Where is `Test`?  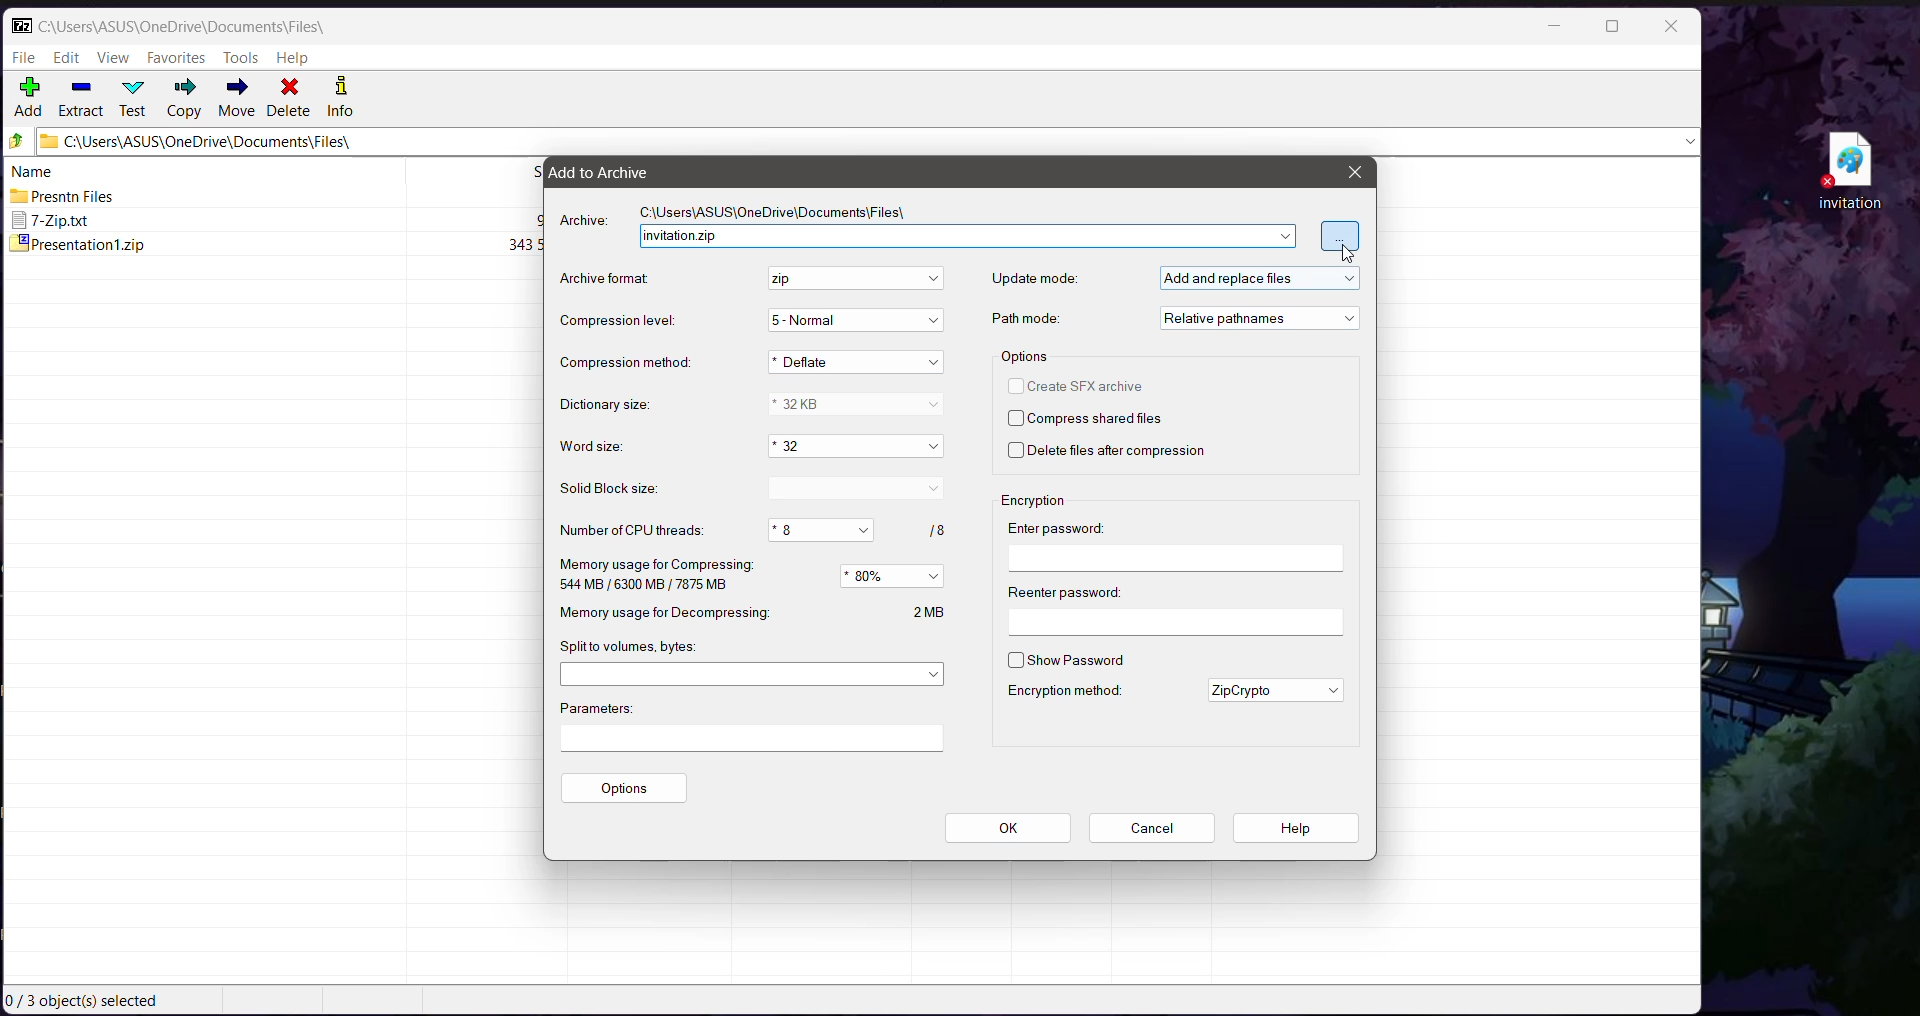
Test is located at coordinates (135, 97).